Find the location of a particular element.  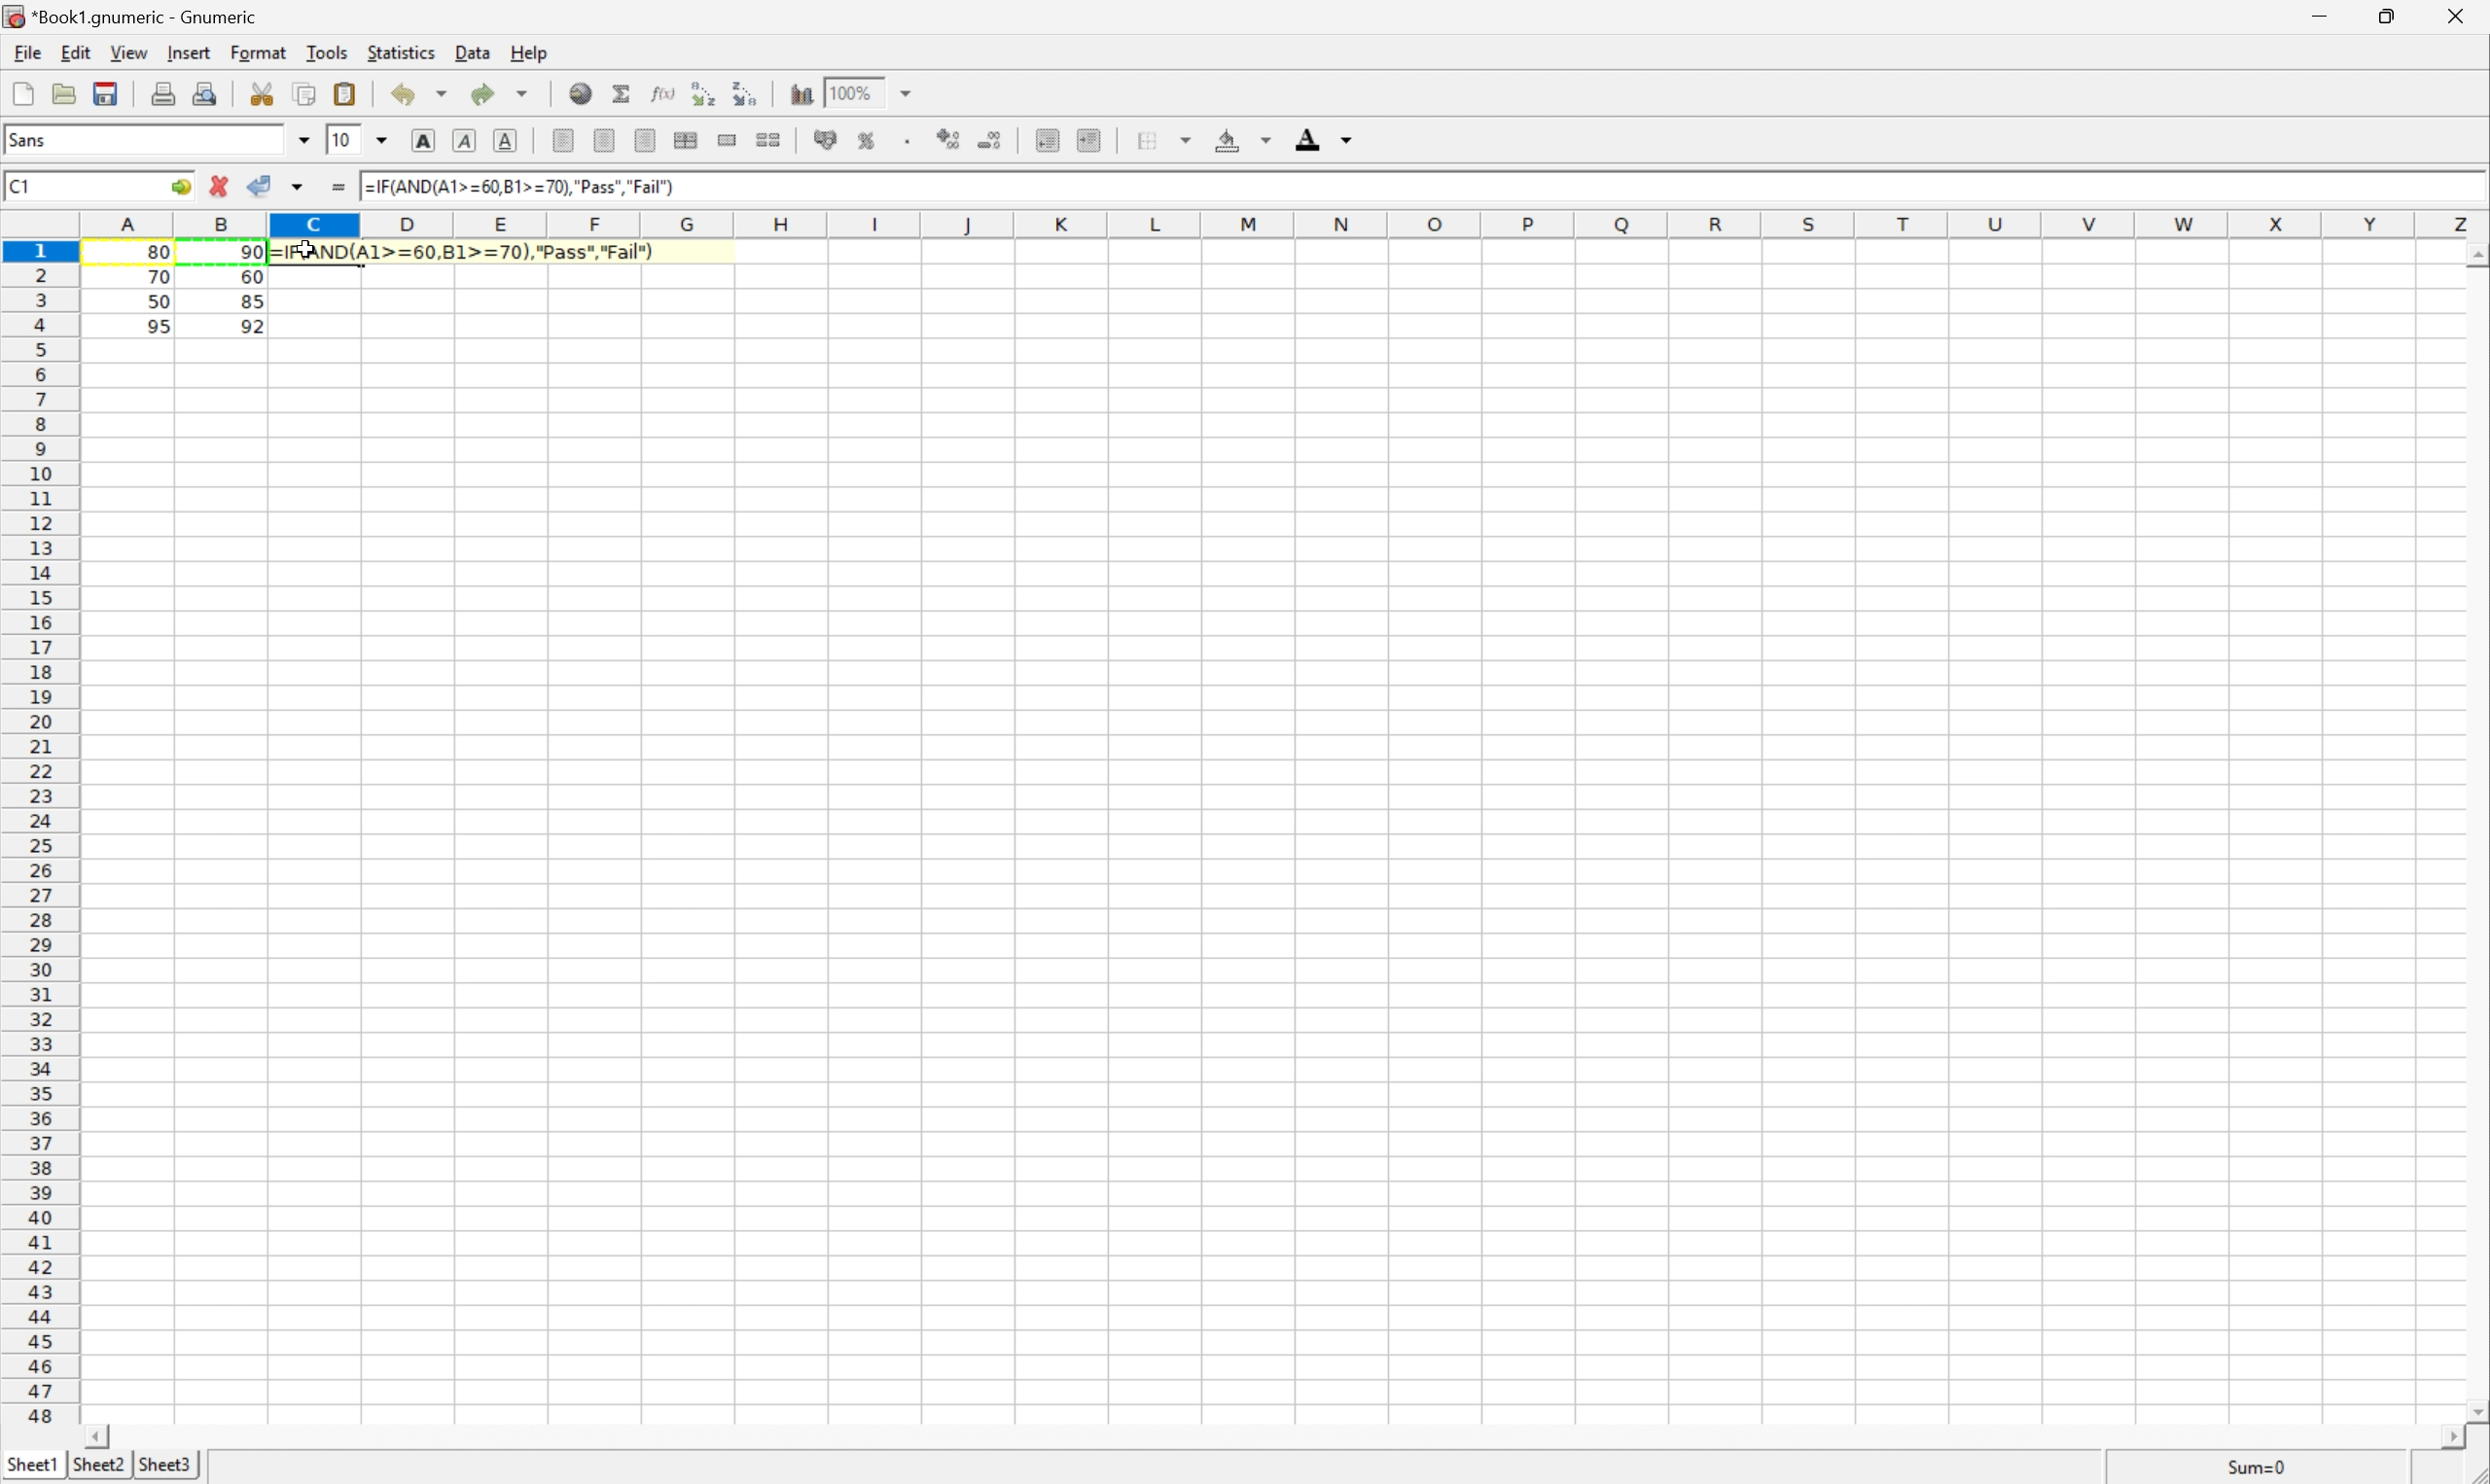

Print the current file is located at coordinates (160, 93).